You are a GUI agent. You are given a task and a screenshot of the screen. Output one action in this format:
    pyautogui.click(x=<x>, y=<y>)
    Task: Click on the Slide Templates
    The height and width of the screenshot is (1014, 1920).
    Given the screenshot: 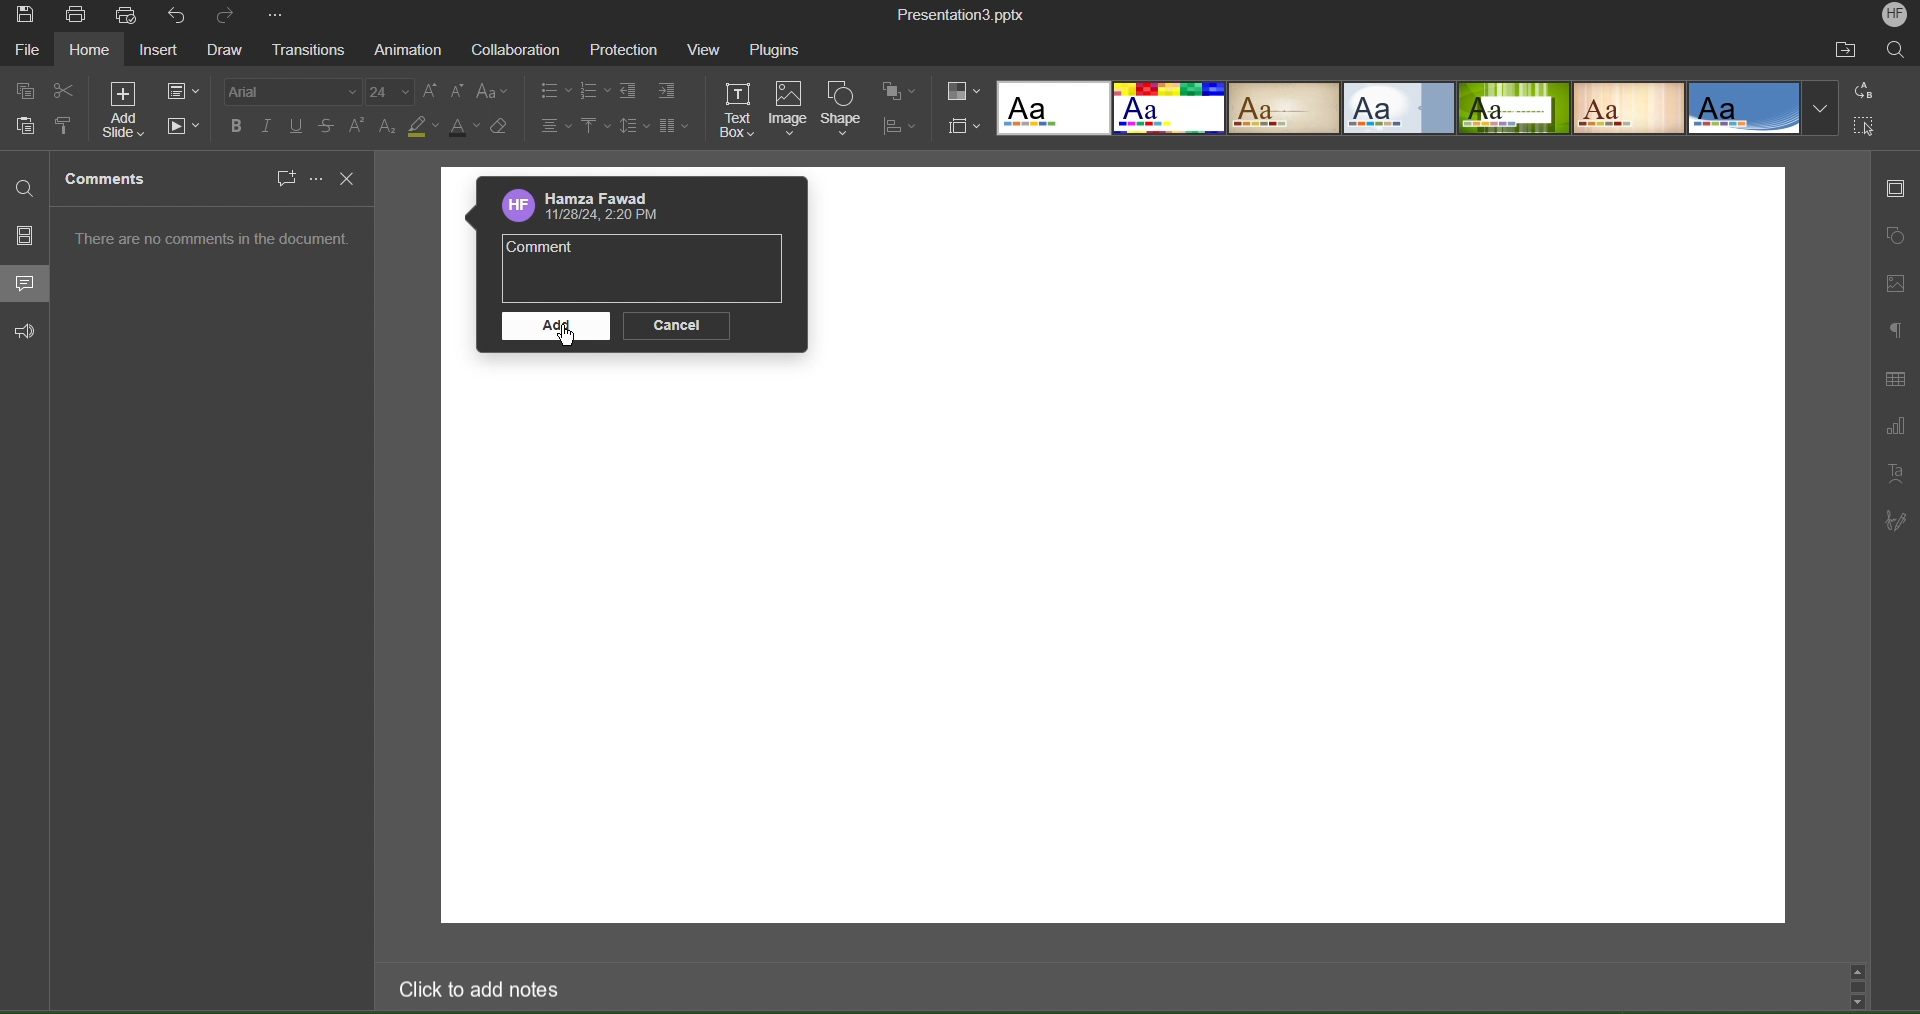 What is the action you would take?
    pyautogui.click(x=1417, y=110)
    